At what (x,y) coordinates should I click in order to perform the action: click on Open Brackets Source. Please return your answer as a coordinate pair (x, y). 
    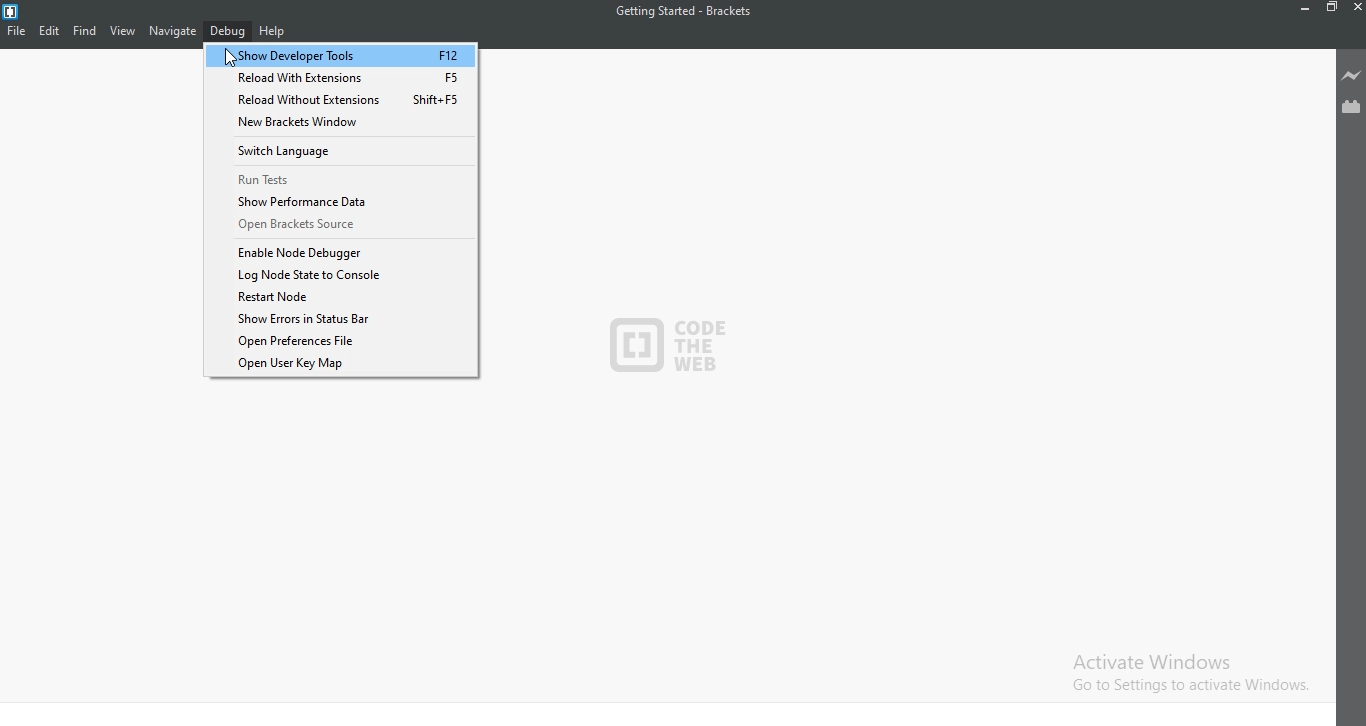
    Looking at the image, I should click on (339, 227).